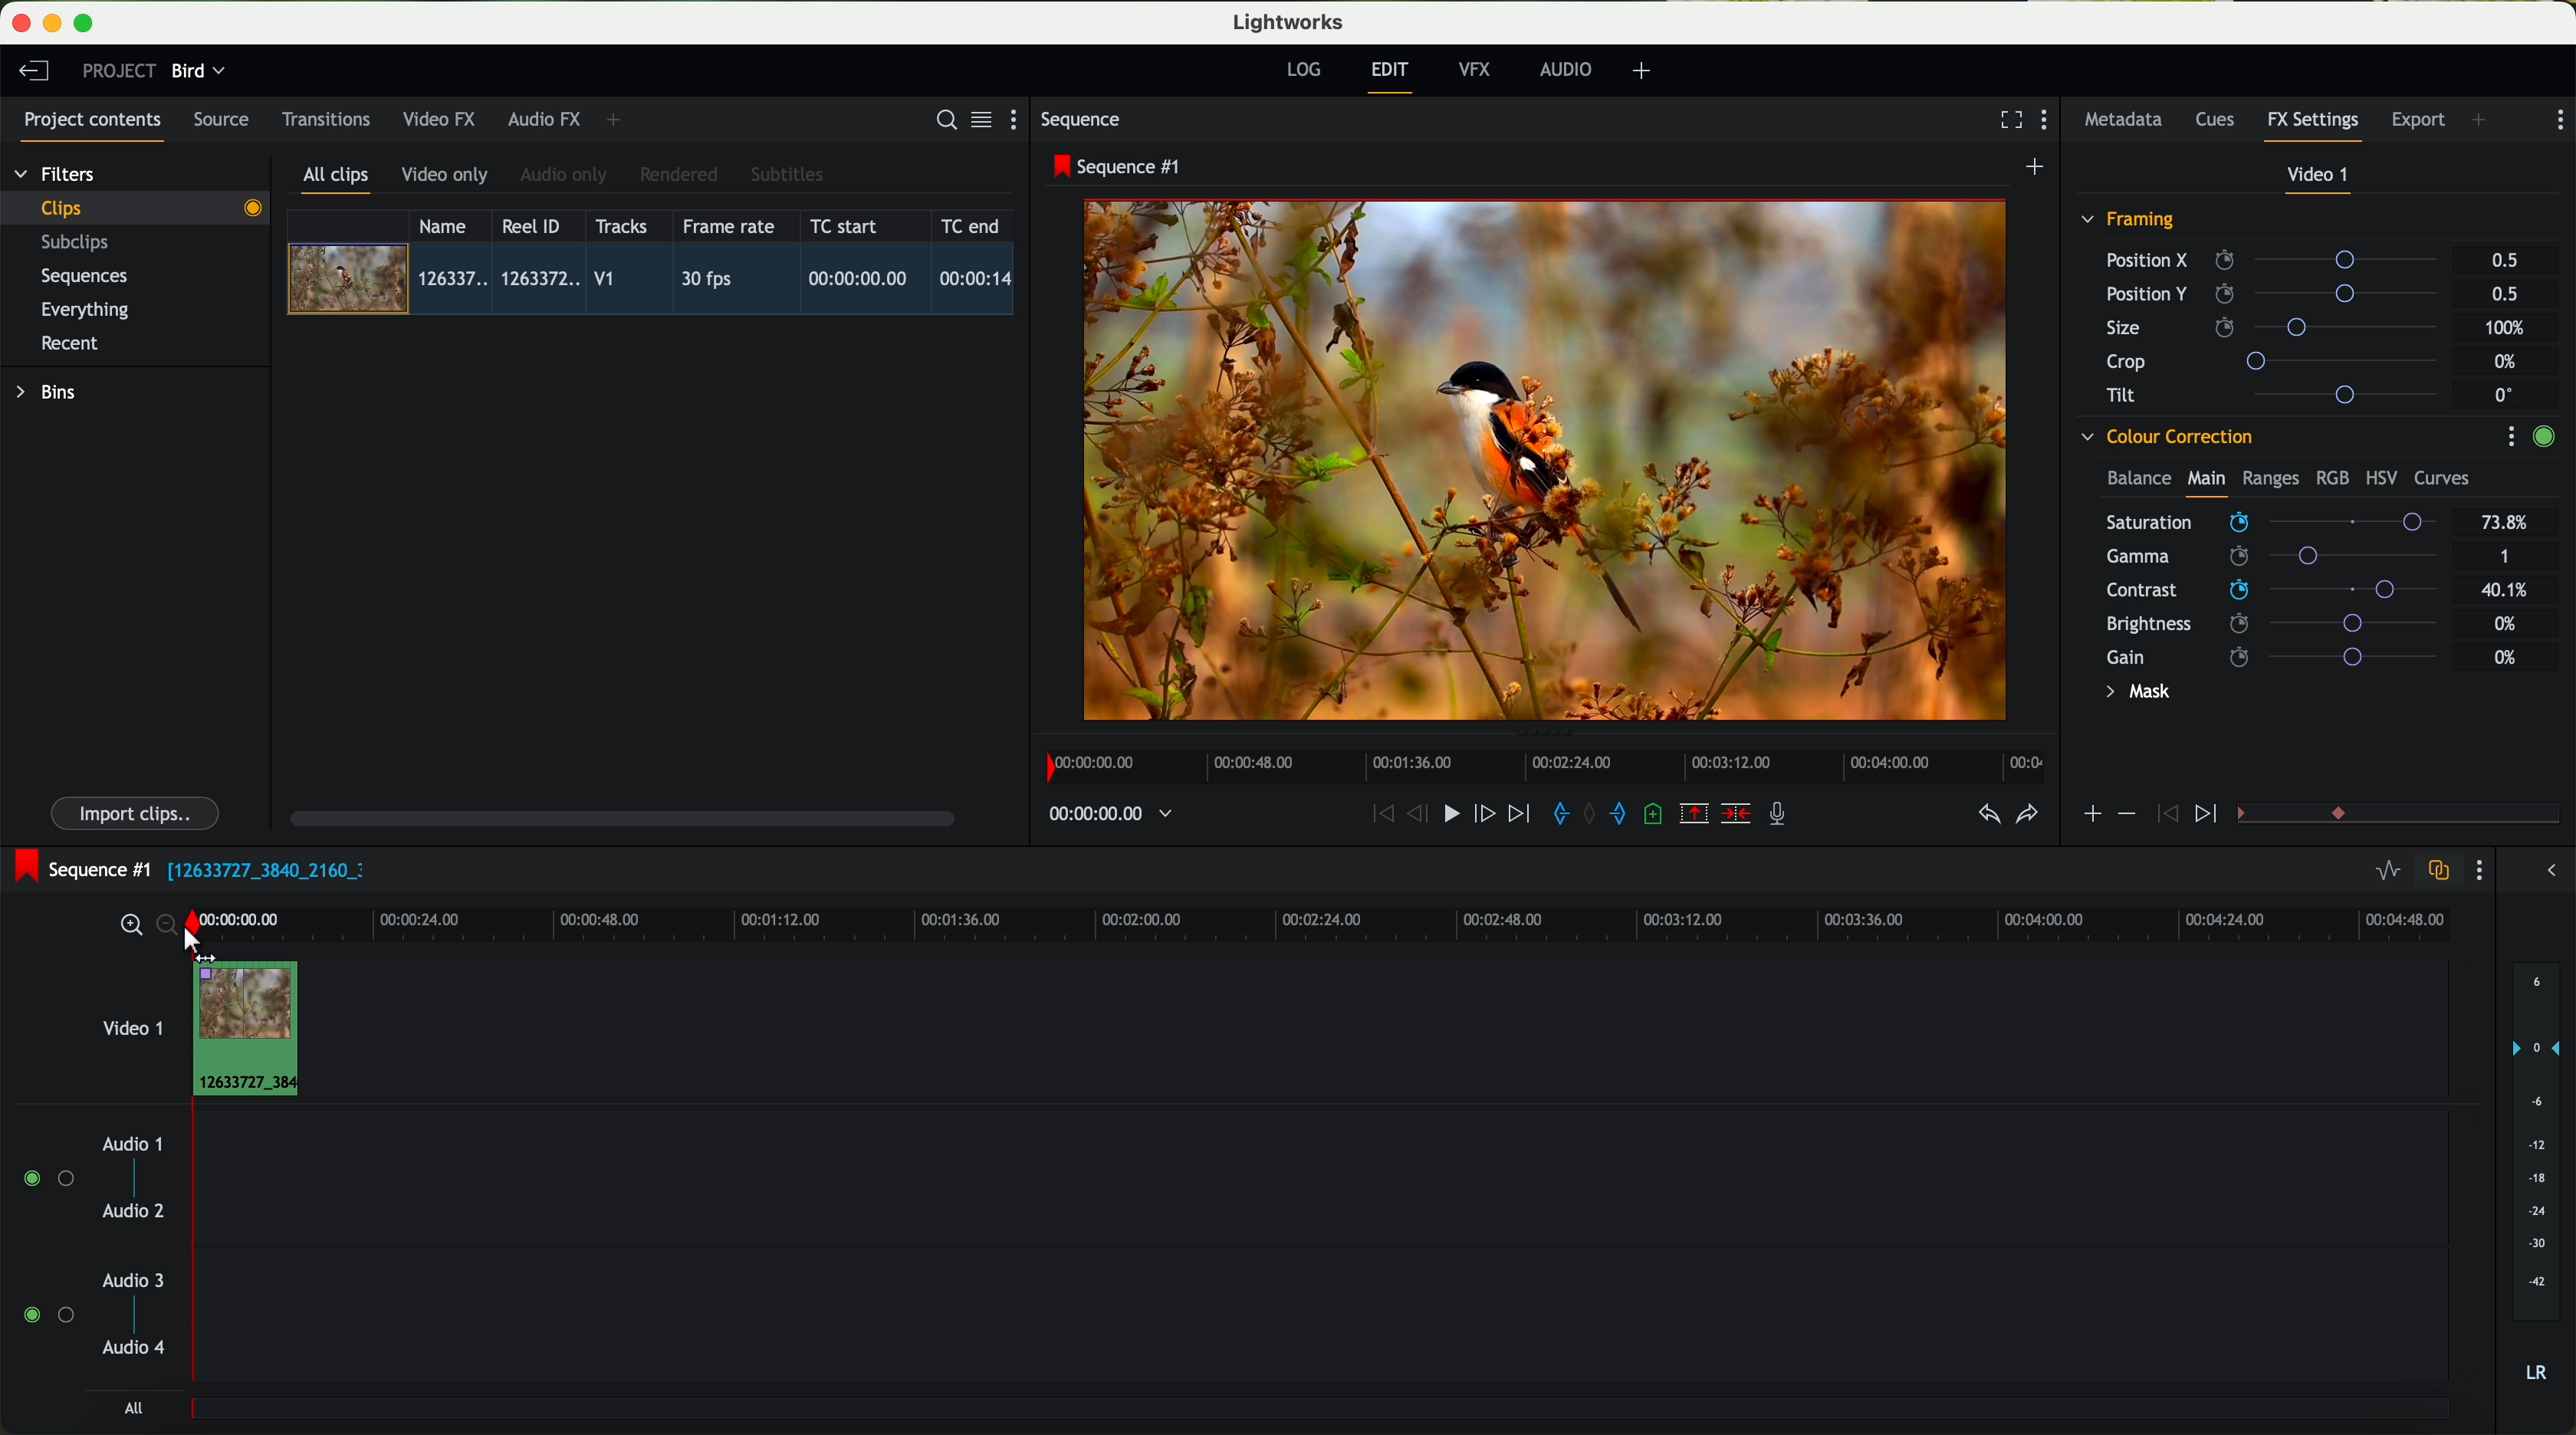 This screenshot has height=1435, width=2576. I want to click on icon, so click(2091, 816).